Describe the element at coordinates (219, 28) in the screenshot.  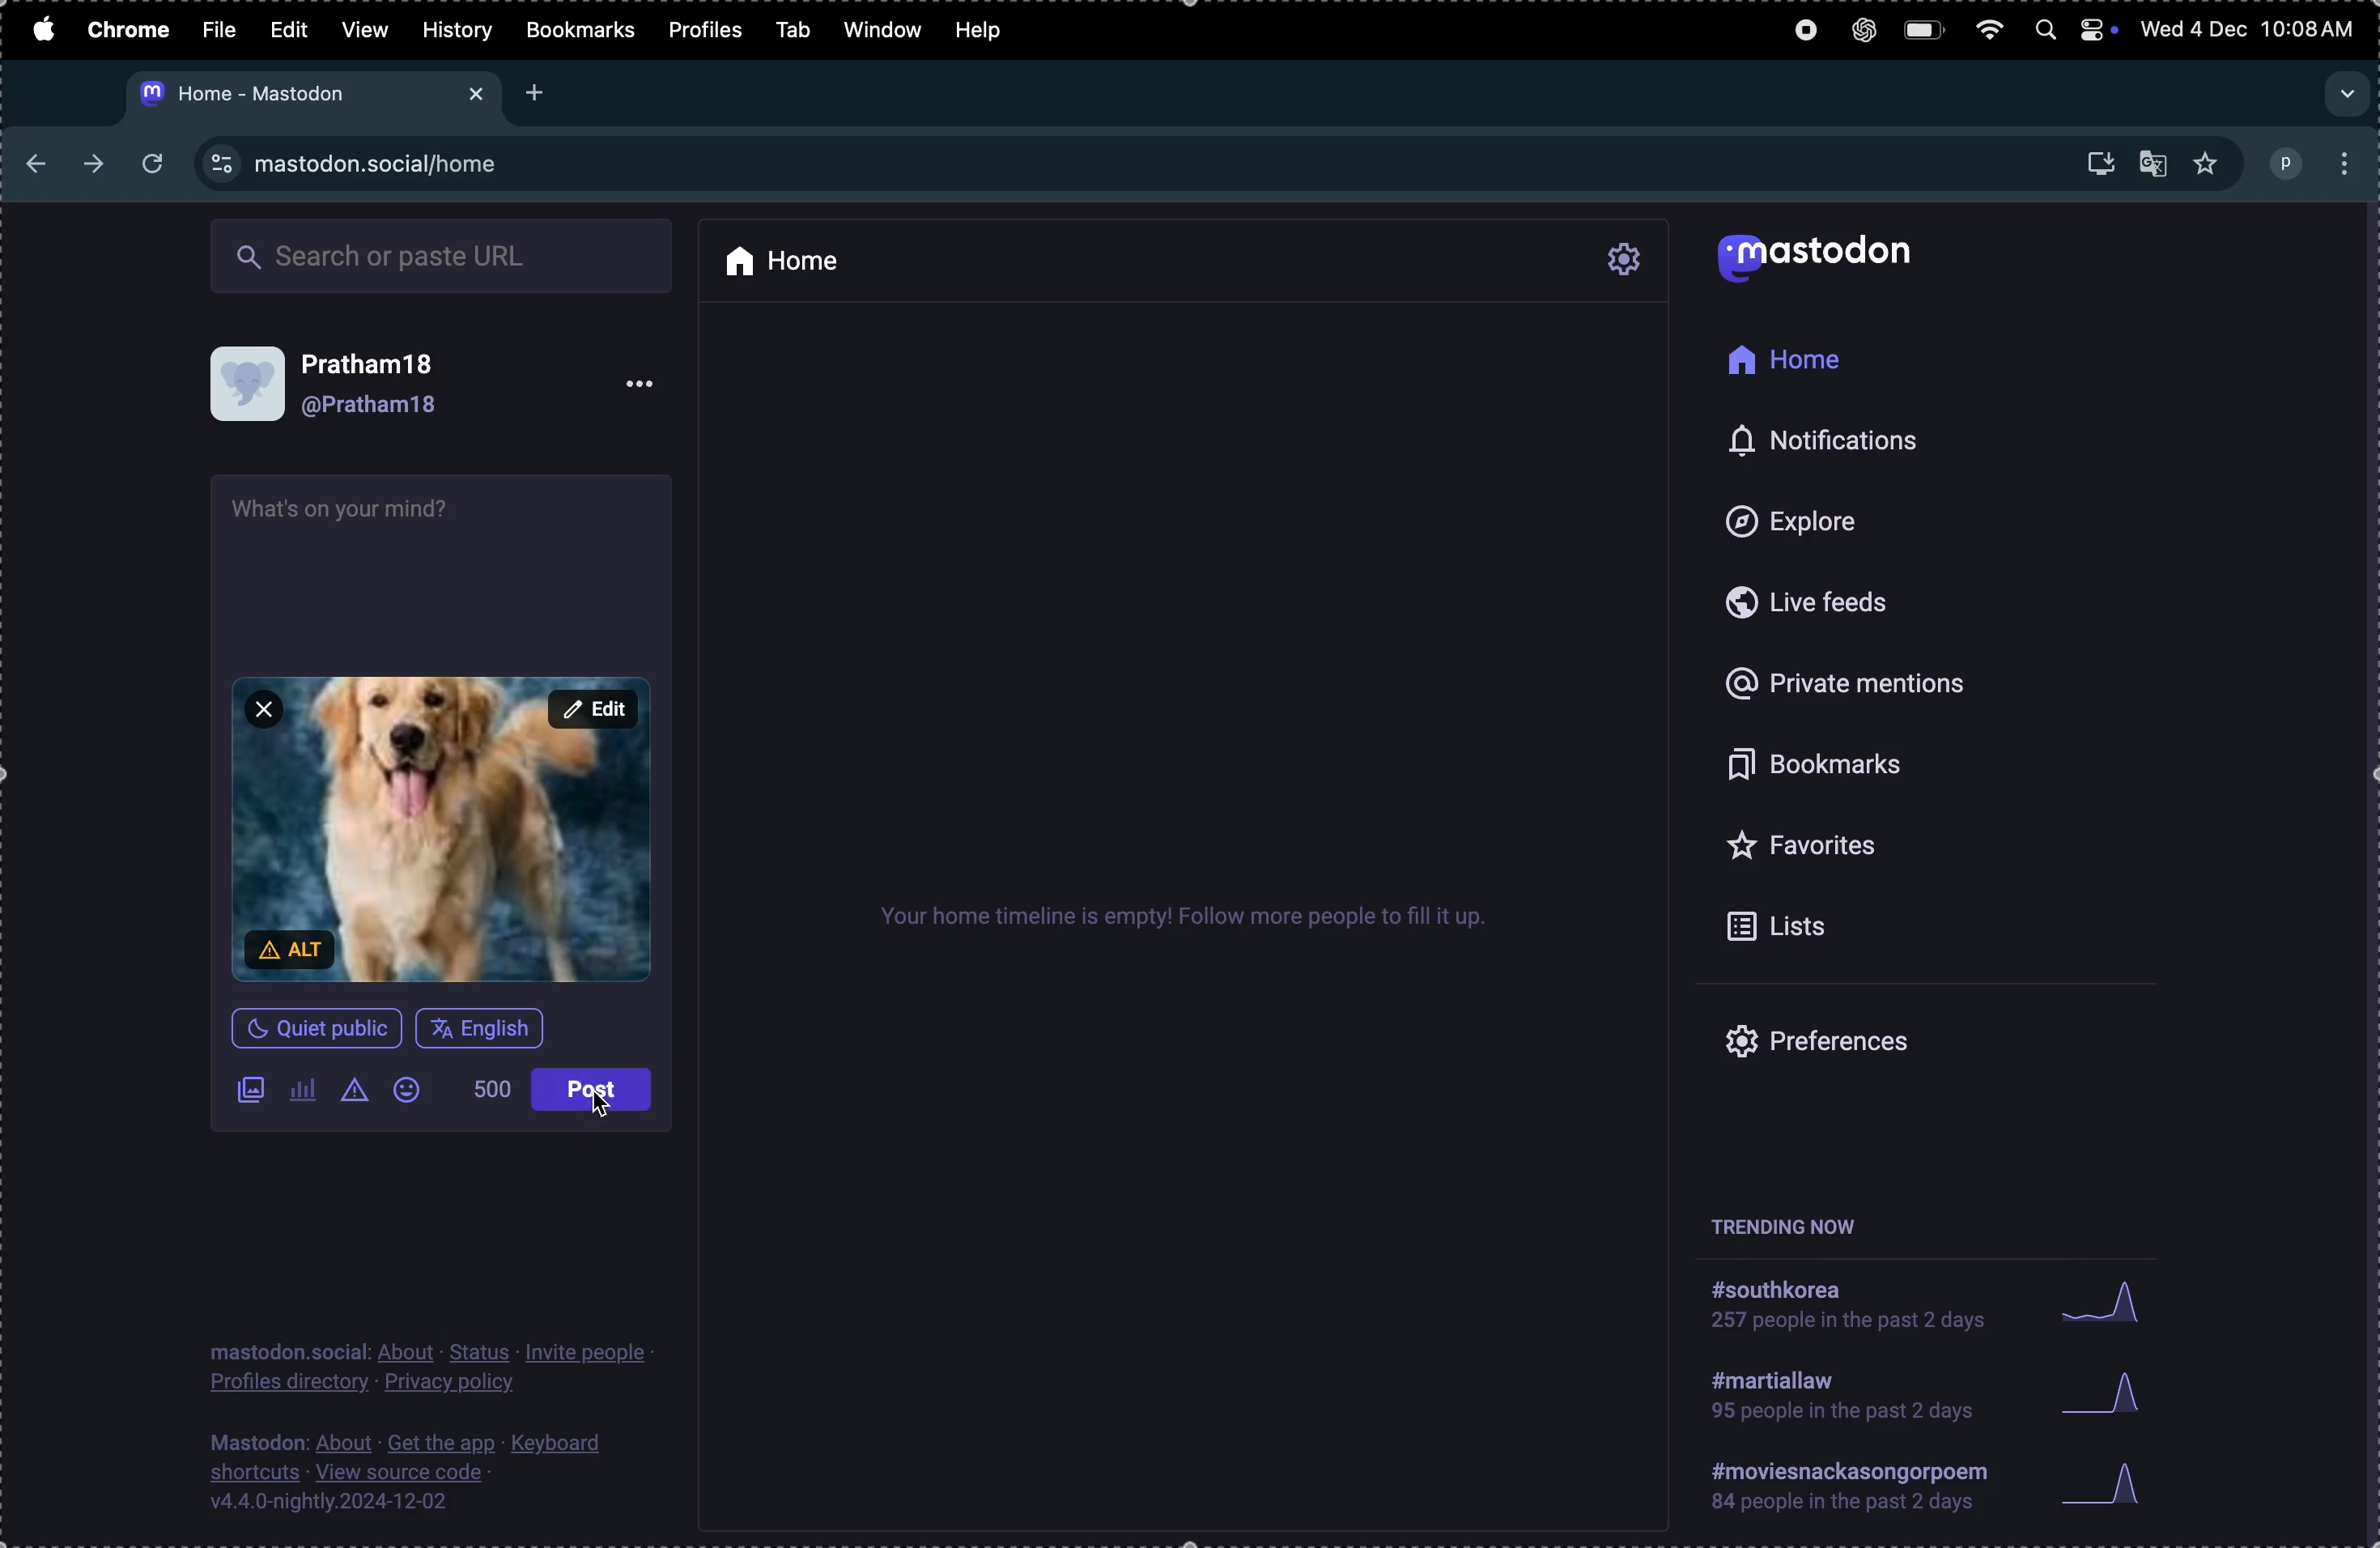
I see `Filw` at that location.